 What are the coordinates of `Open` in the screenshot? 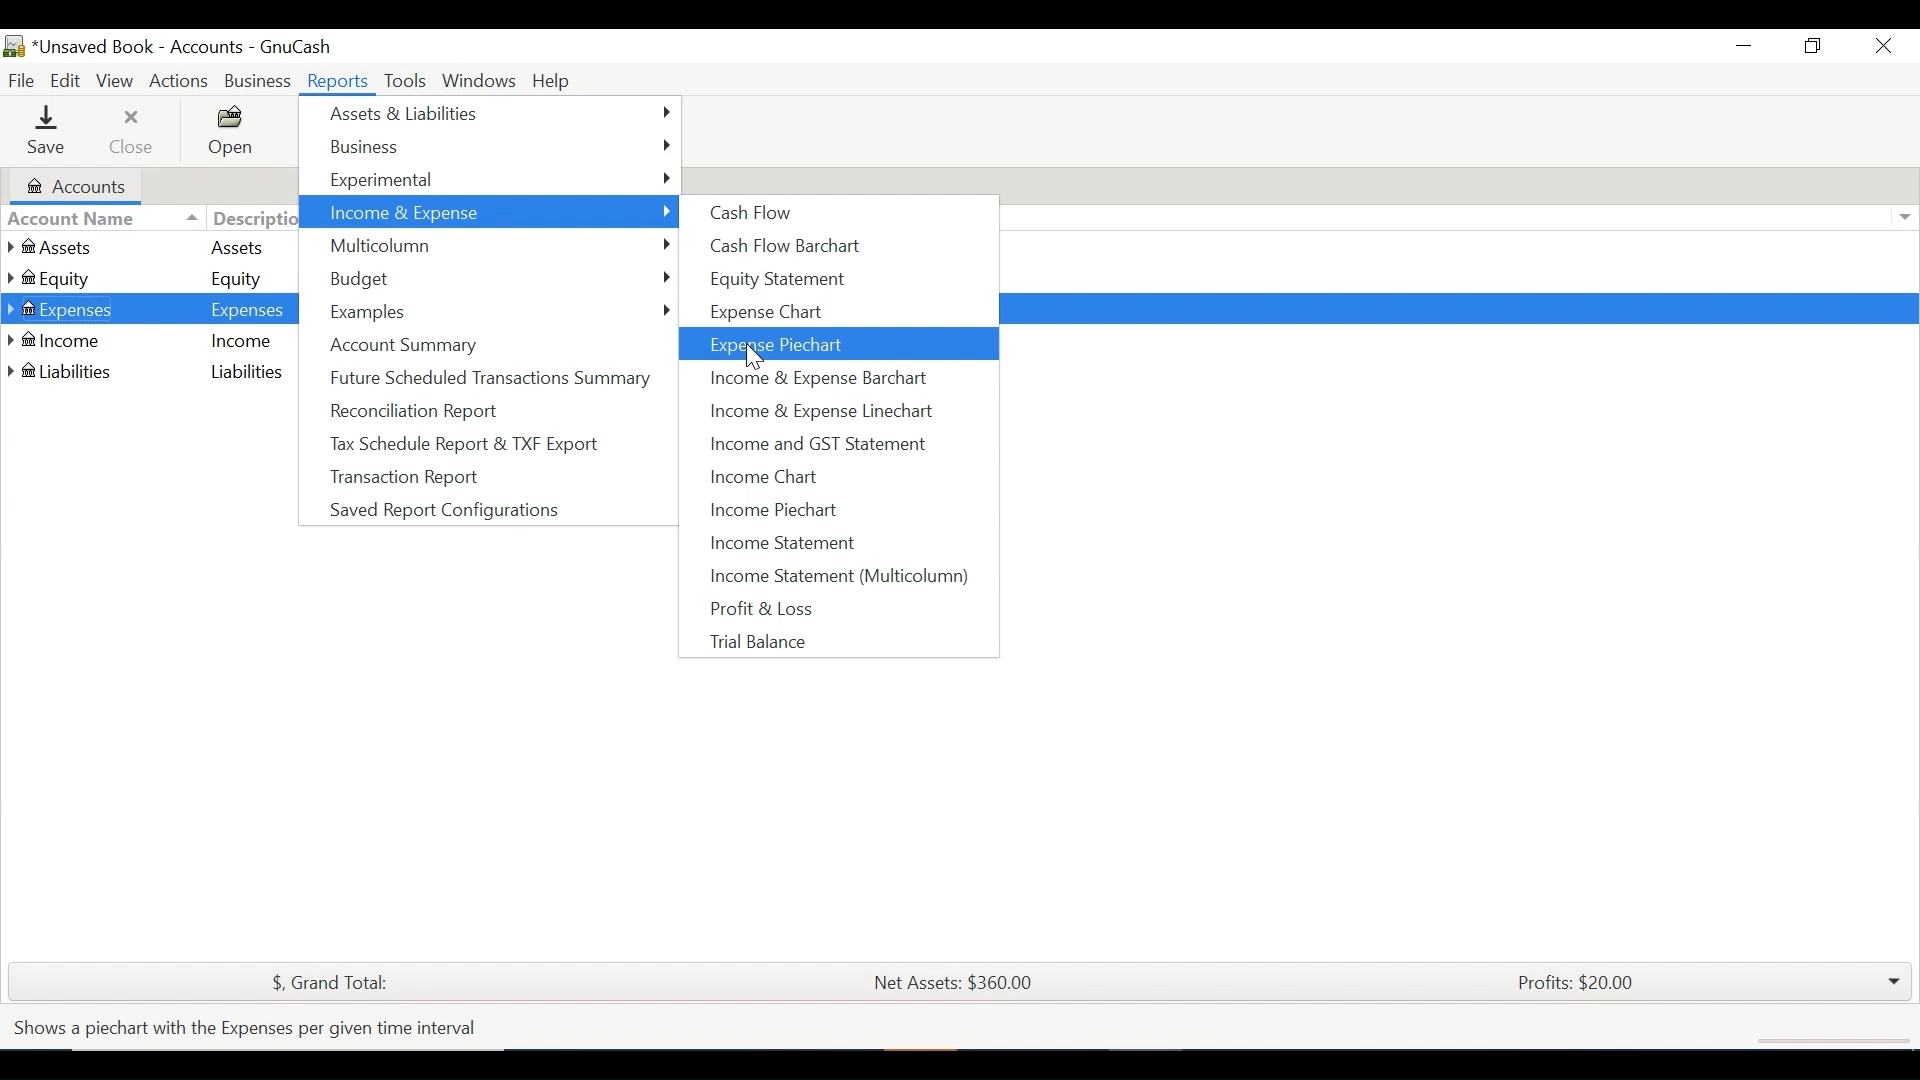 It's located at (230, 131).